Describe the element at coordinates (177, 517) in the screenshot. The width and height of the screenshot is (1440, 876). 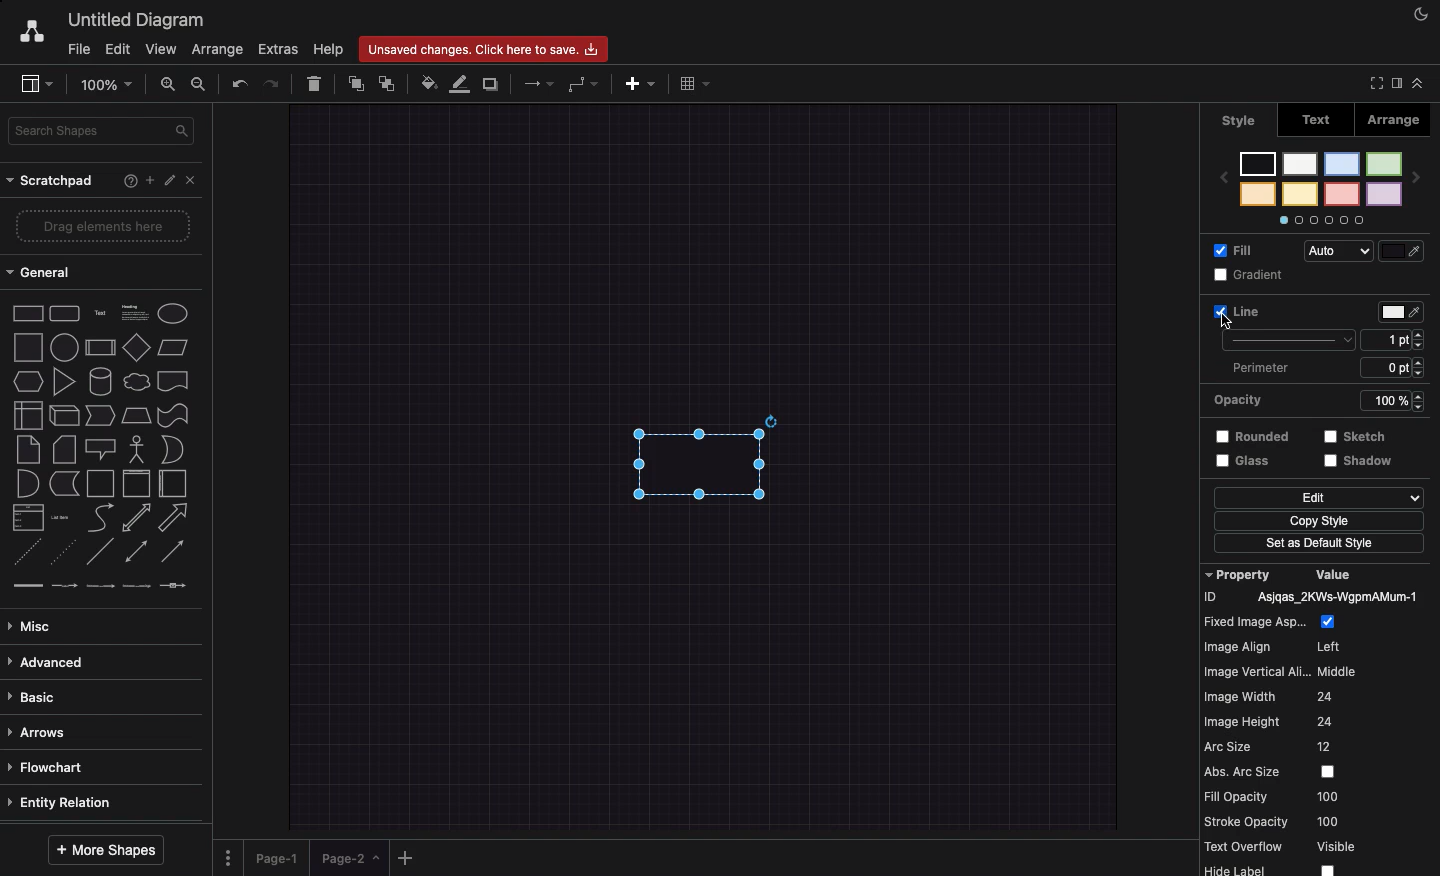
I see `arrow` at that location.